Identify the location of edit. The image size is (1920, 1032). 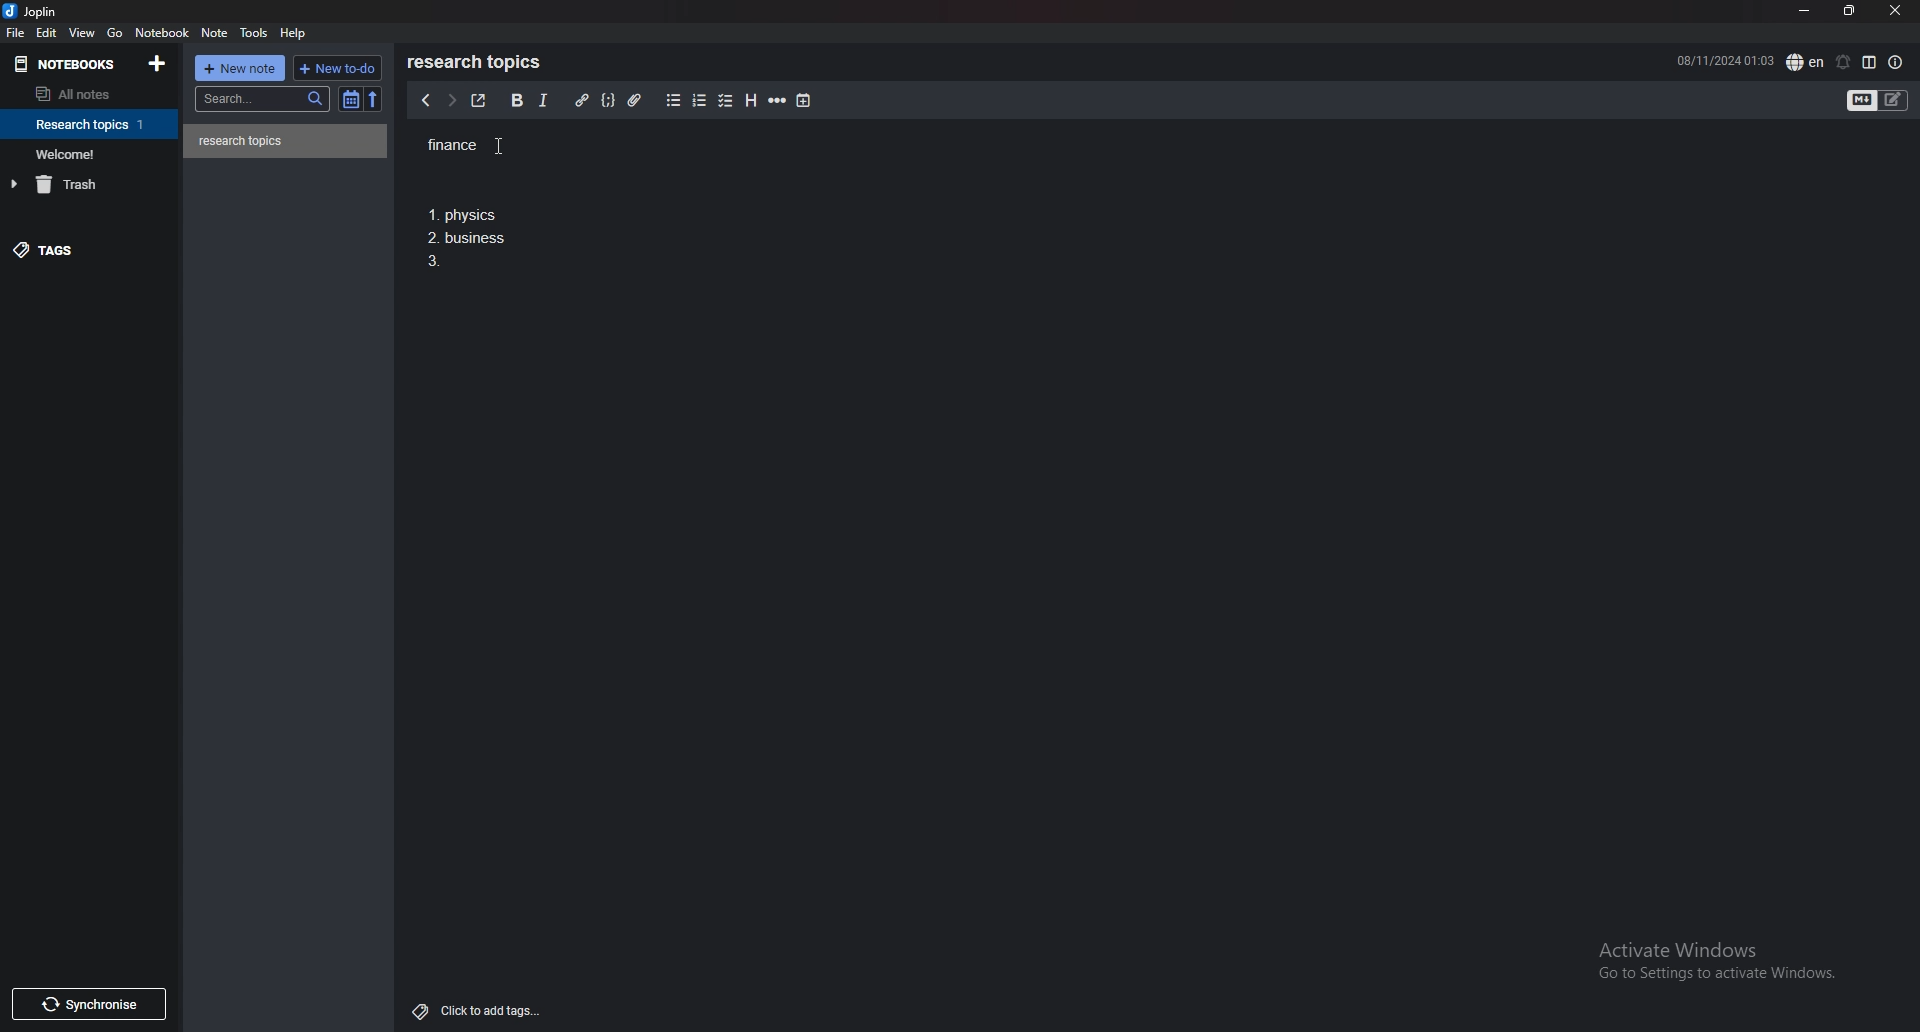
(46, 32).